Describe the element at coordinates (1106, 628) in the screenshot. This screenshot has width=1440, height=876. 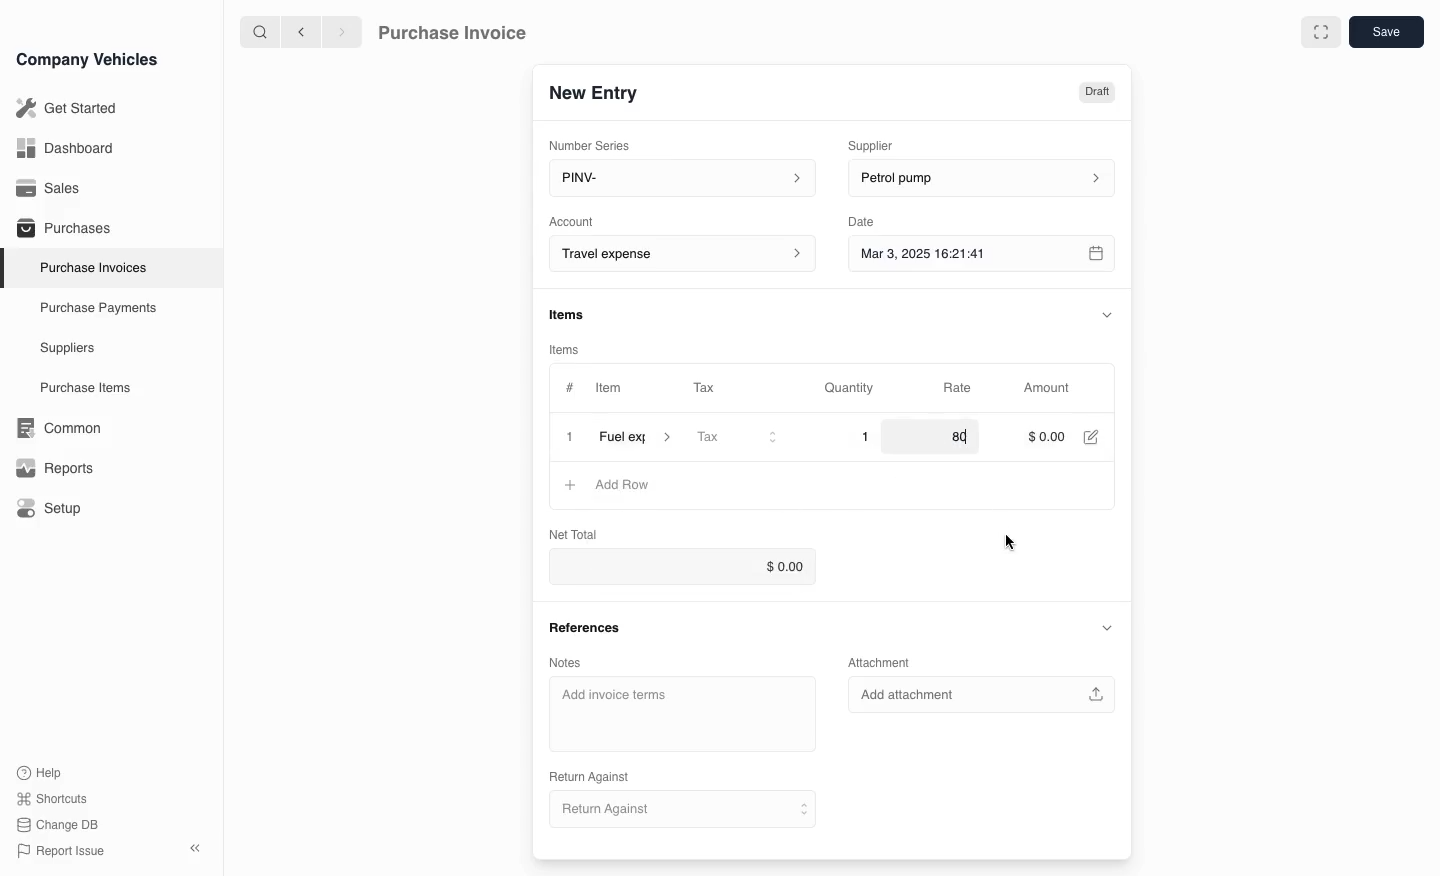
I see `collapse` at that location.